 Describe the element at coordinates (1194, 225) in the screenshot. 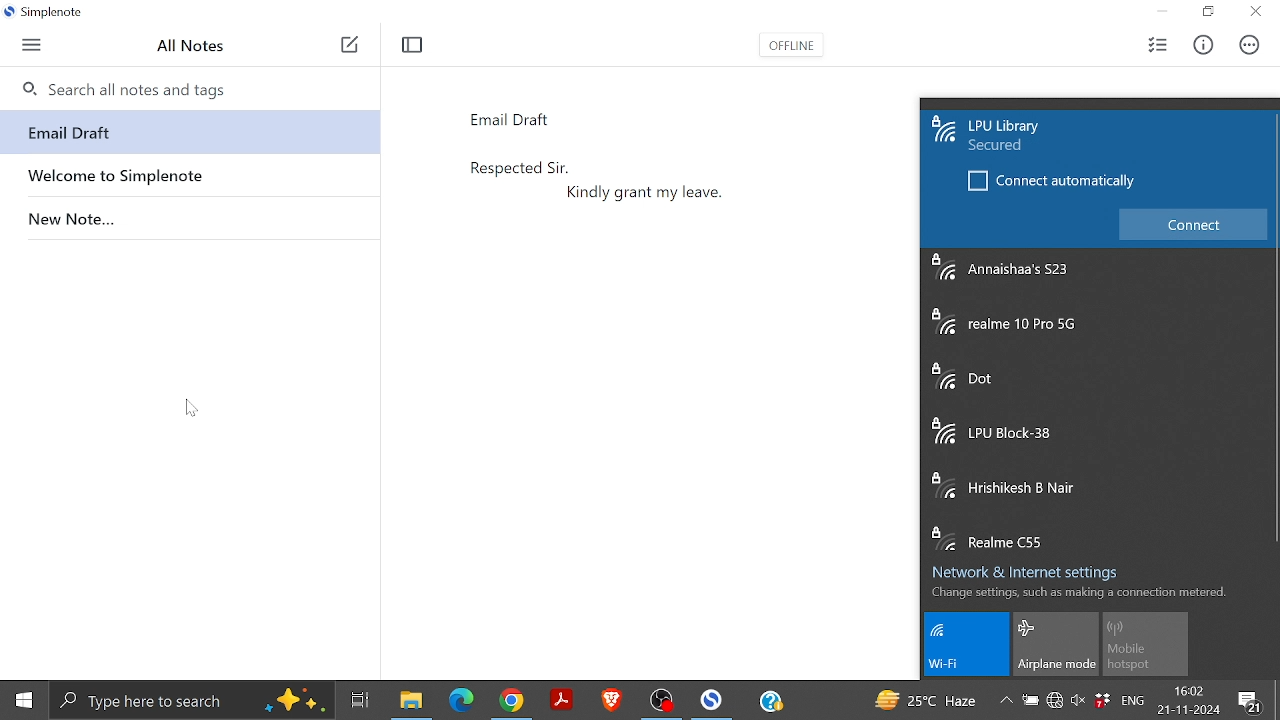

I see `connect with the WIFI connection "LPU Library"` at that location.